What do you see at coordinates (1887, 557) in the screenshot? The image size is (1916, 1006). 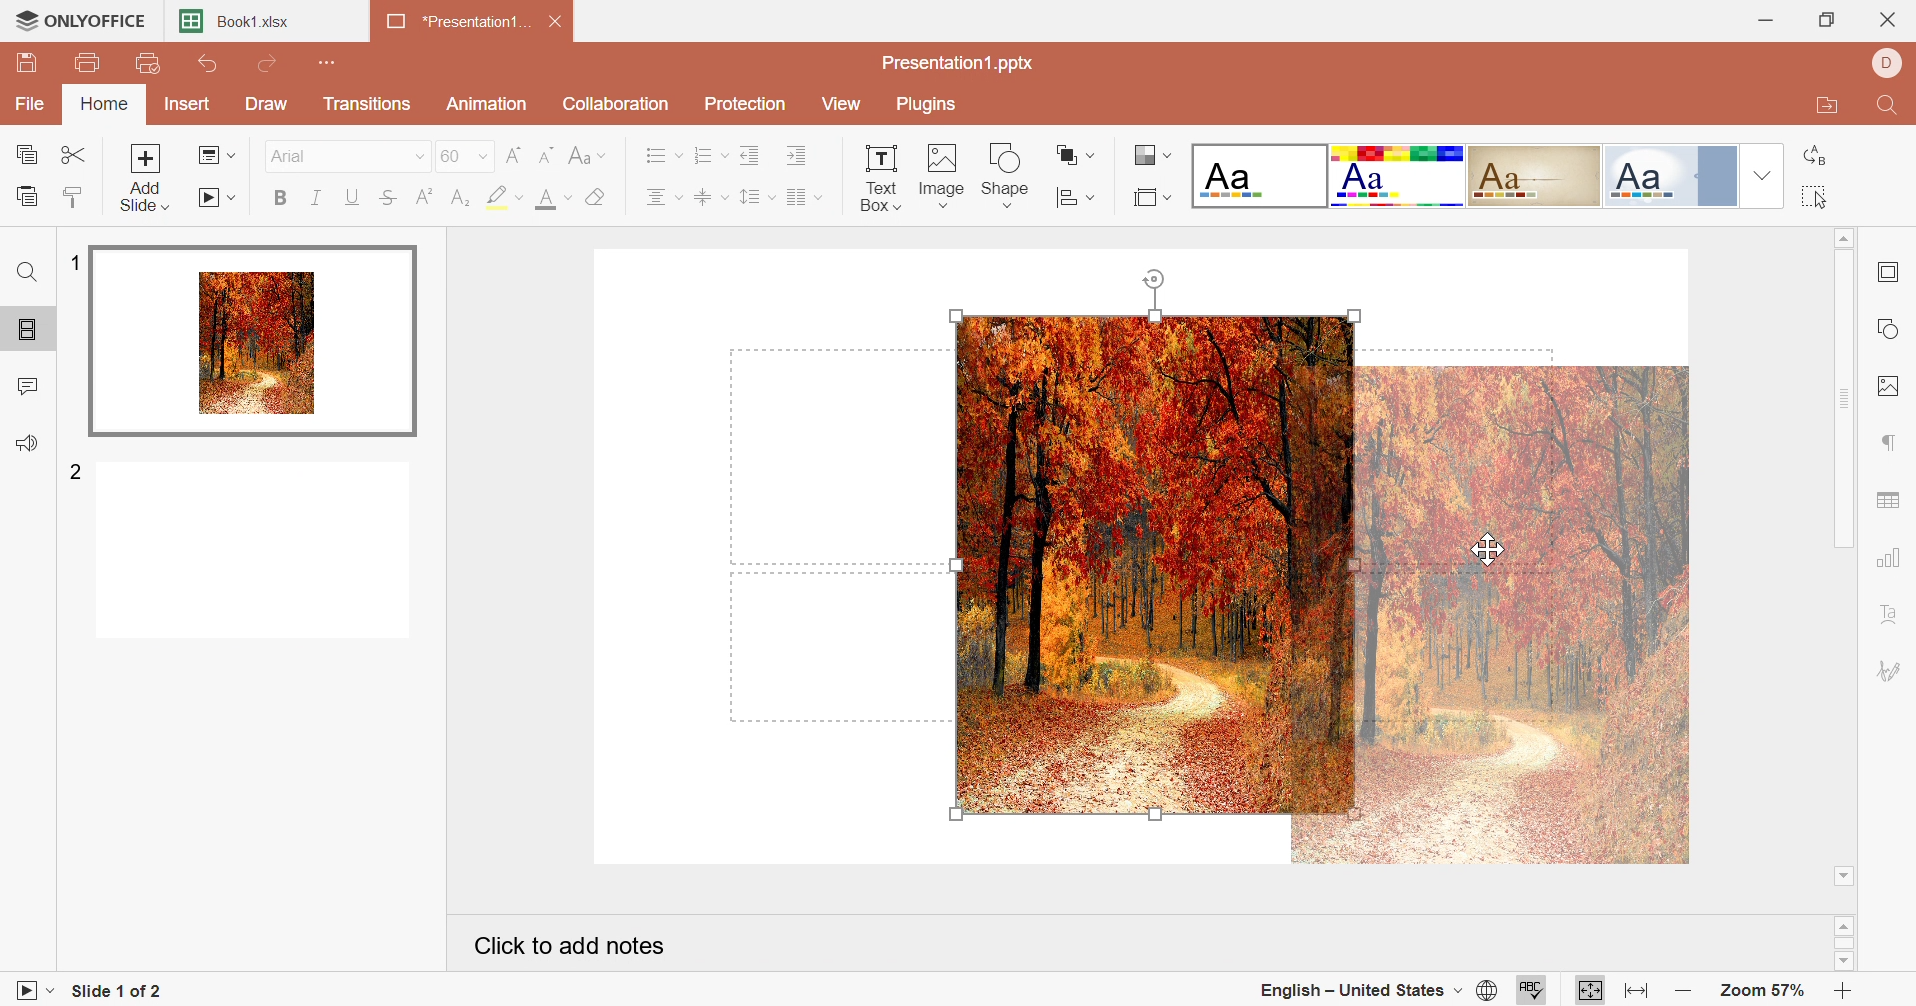 I see `Chart settings` at bounding box center [1887, 557].